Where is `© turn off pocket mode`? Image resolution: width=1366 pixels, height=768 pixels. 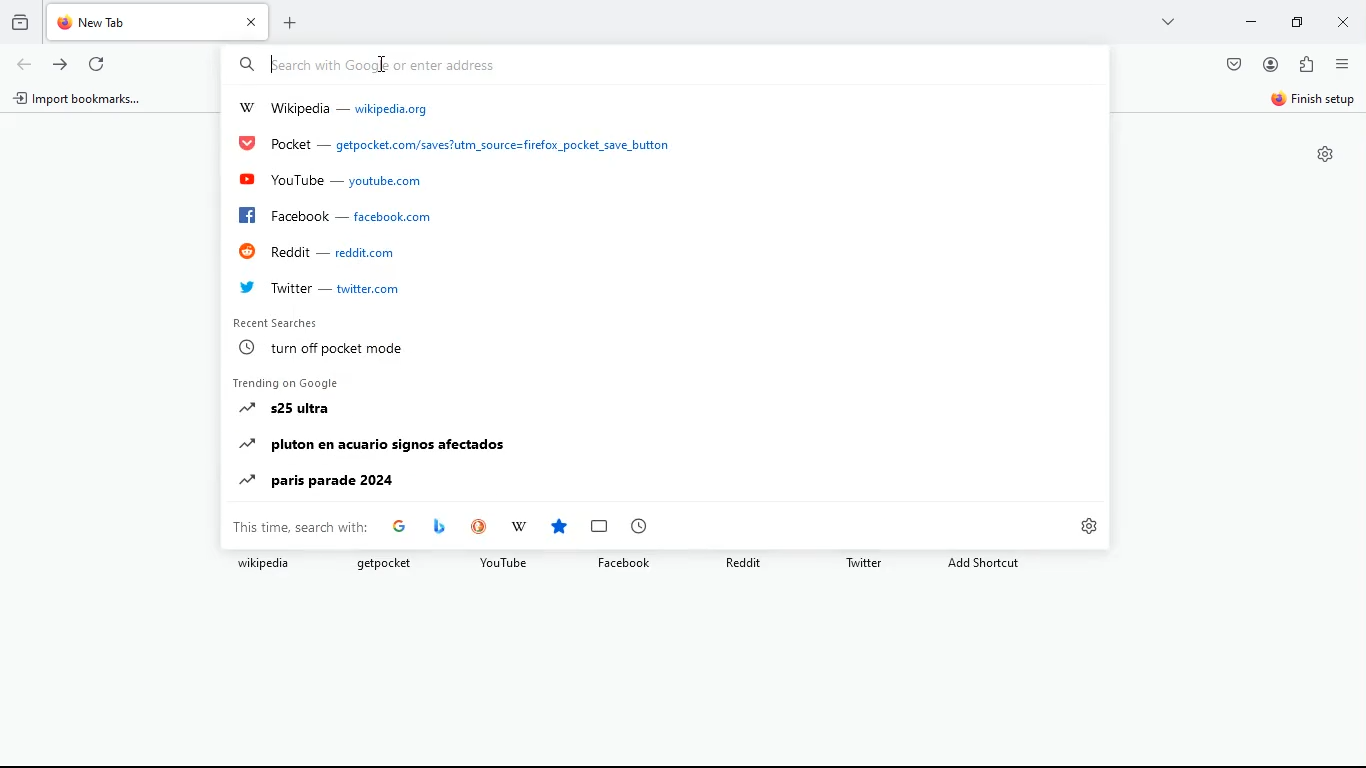
© turn off pocket mode is located at coordinates (321, 348).